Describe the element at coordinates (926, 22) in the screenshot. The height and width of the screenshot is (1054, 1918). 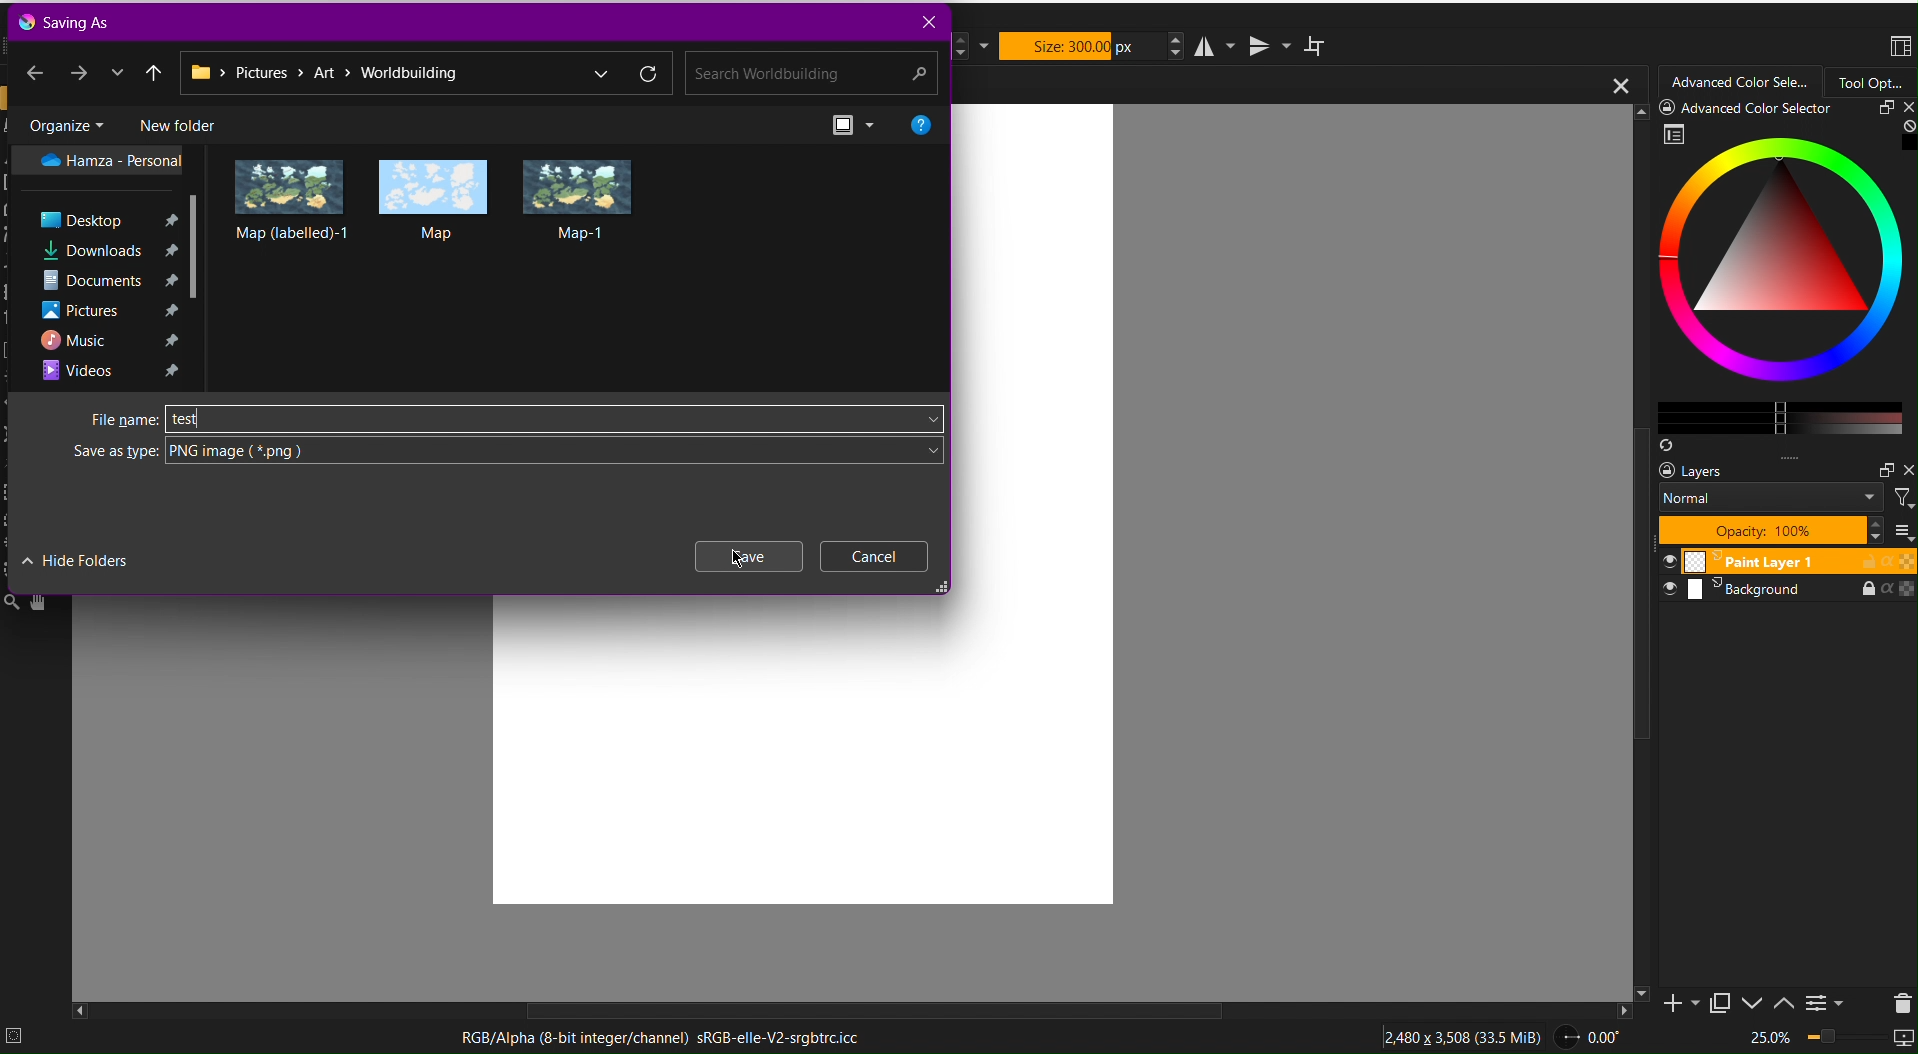
I see `Close` at that location.